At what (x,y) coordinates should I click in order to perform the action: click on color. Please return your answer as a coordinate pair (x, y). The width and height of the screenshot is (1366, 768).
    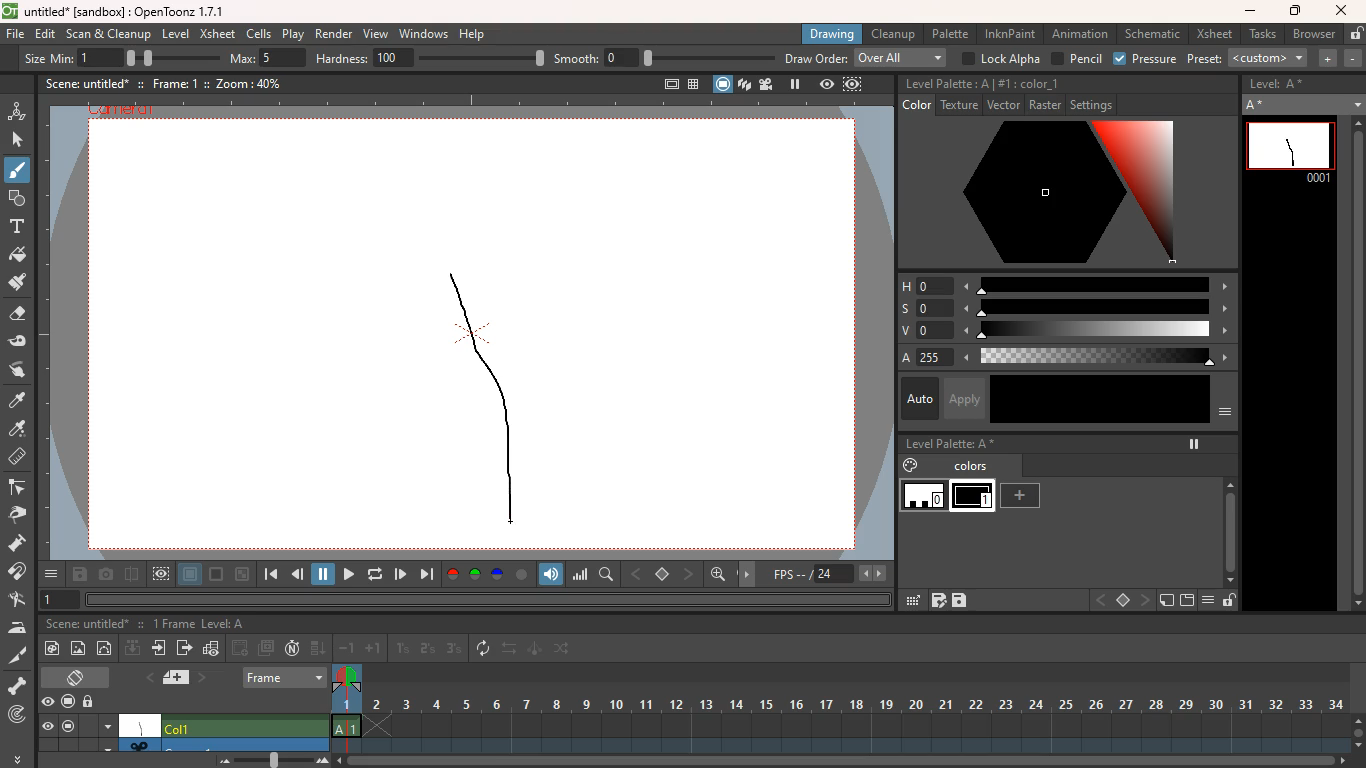
    Looking at the image, I should click on (914, 106).